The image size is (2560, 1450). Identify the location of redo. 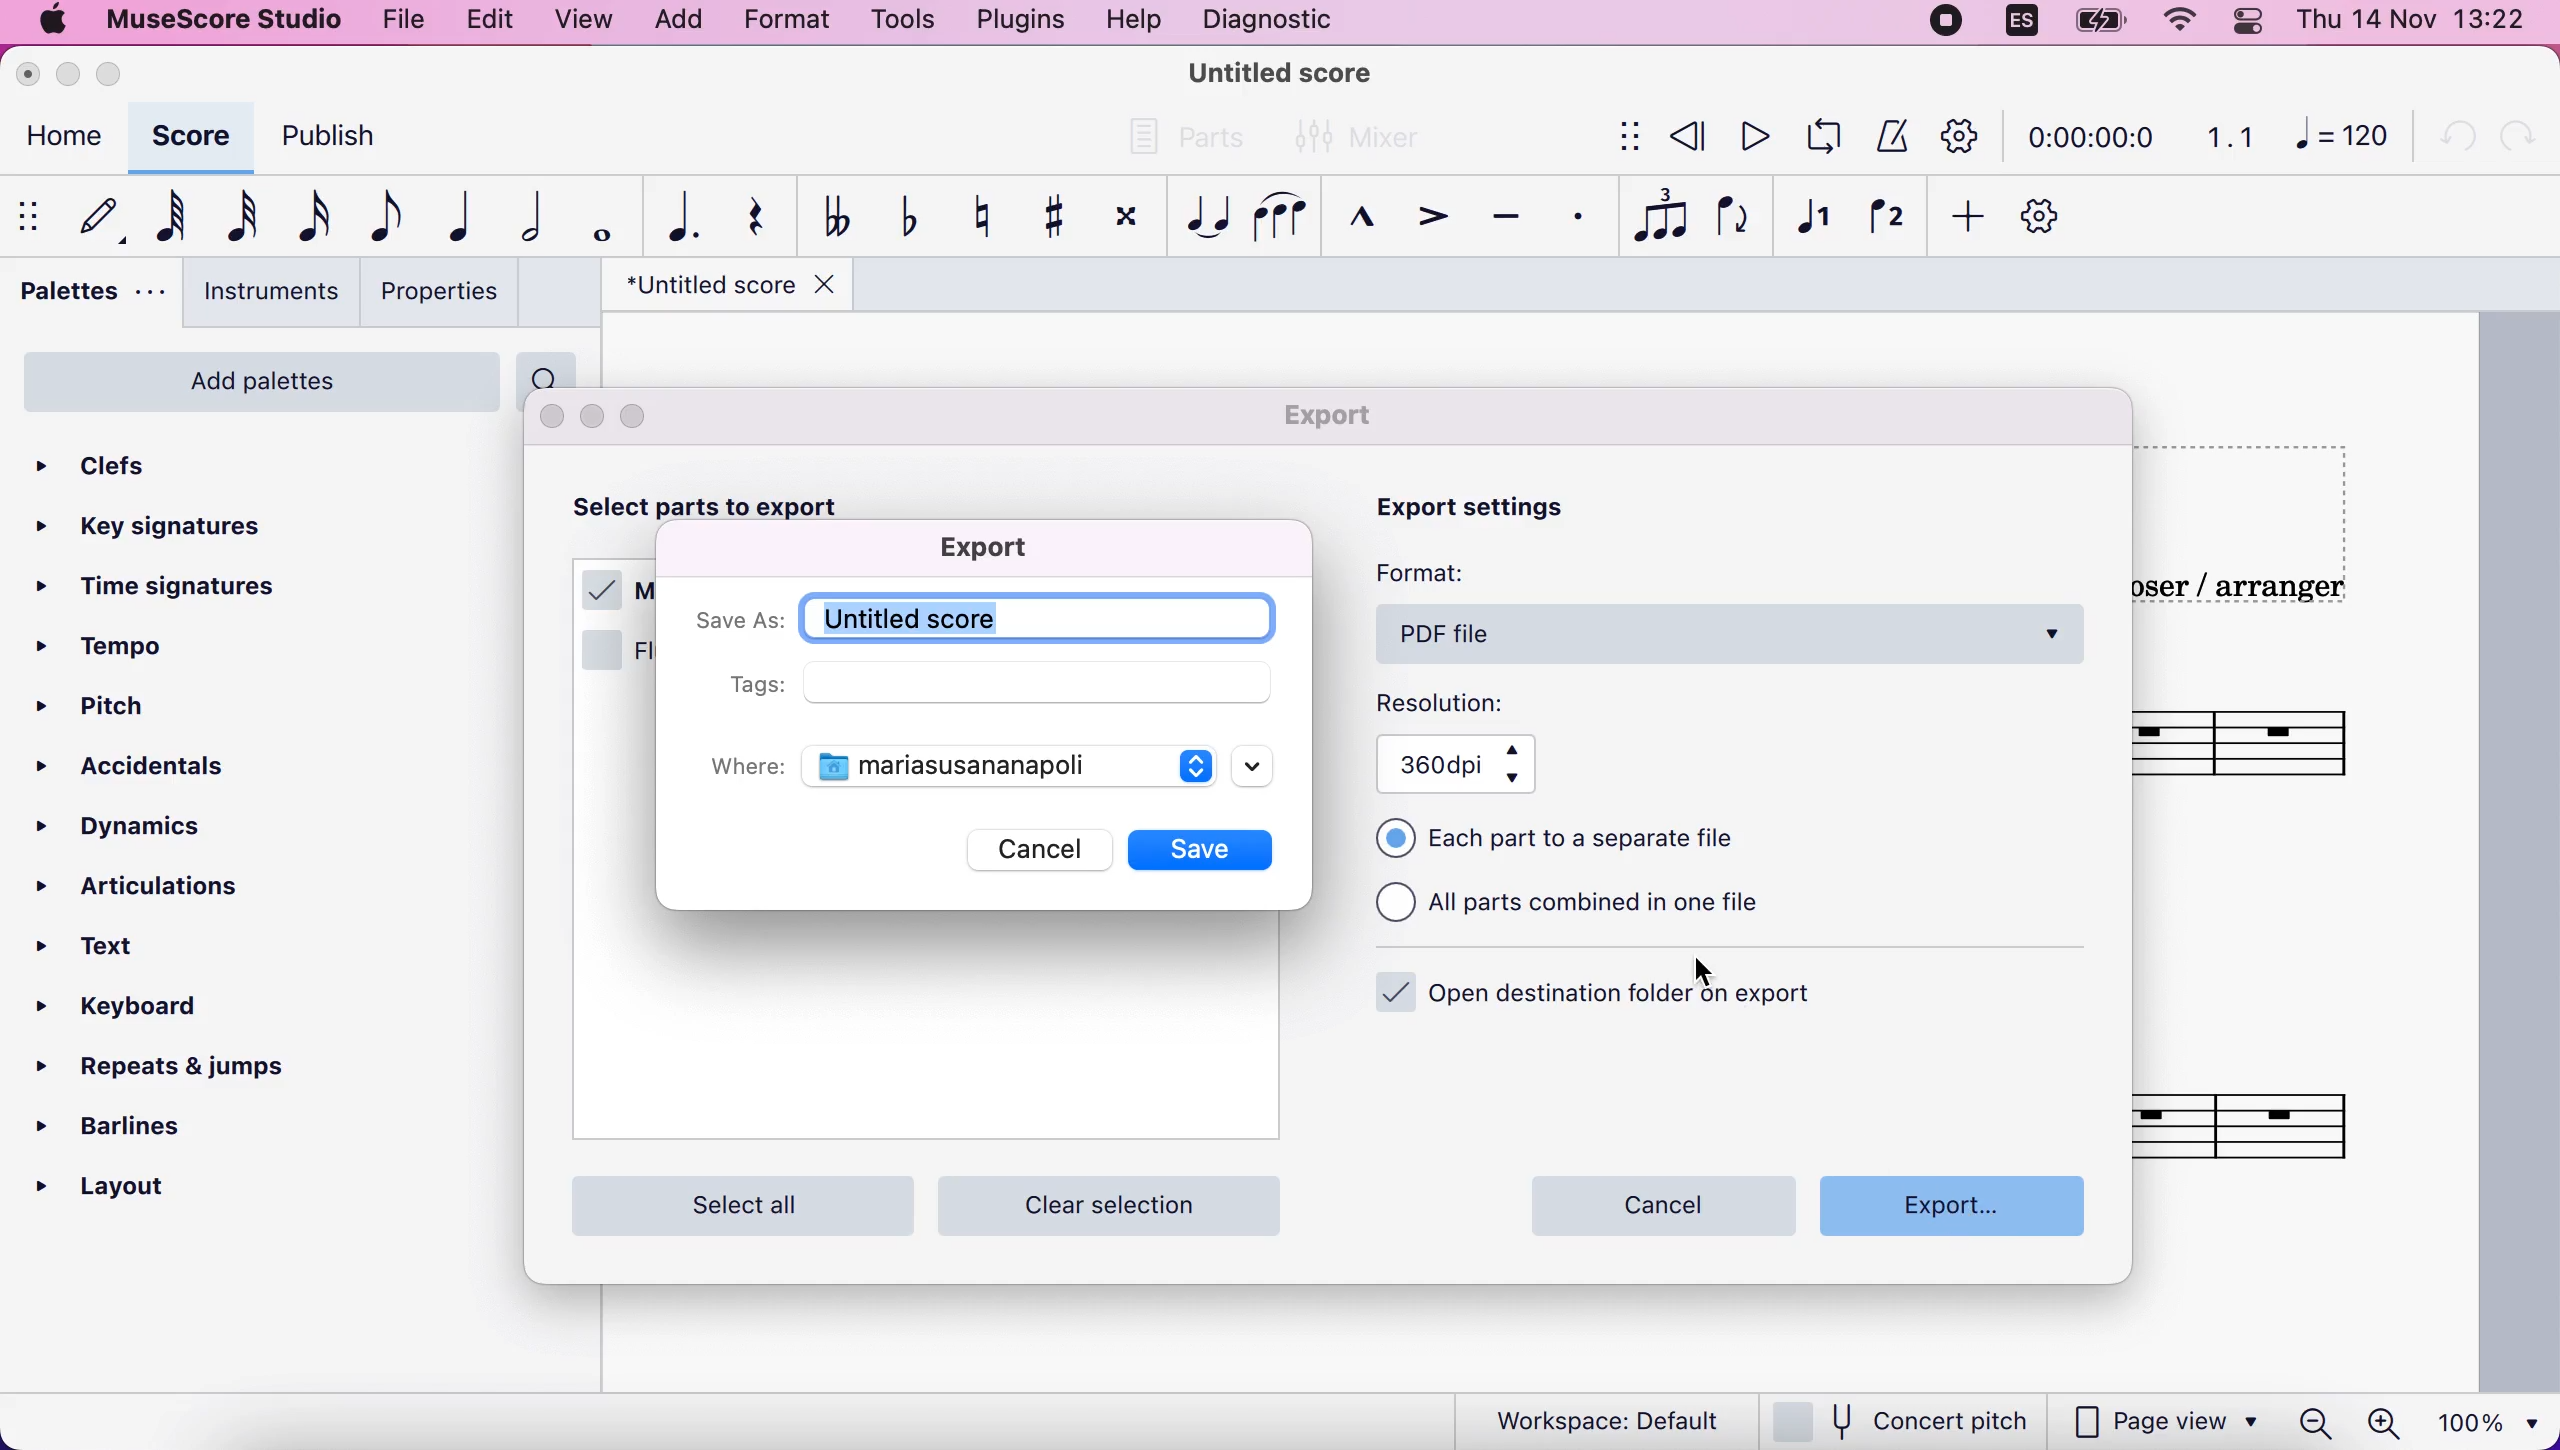
(2517, 142).